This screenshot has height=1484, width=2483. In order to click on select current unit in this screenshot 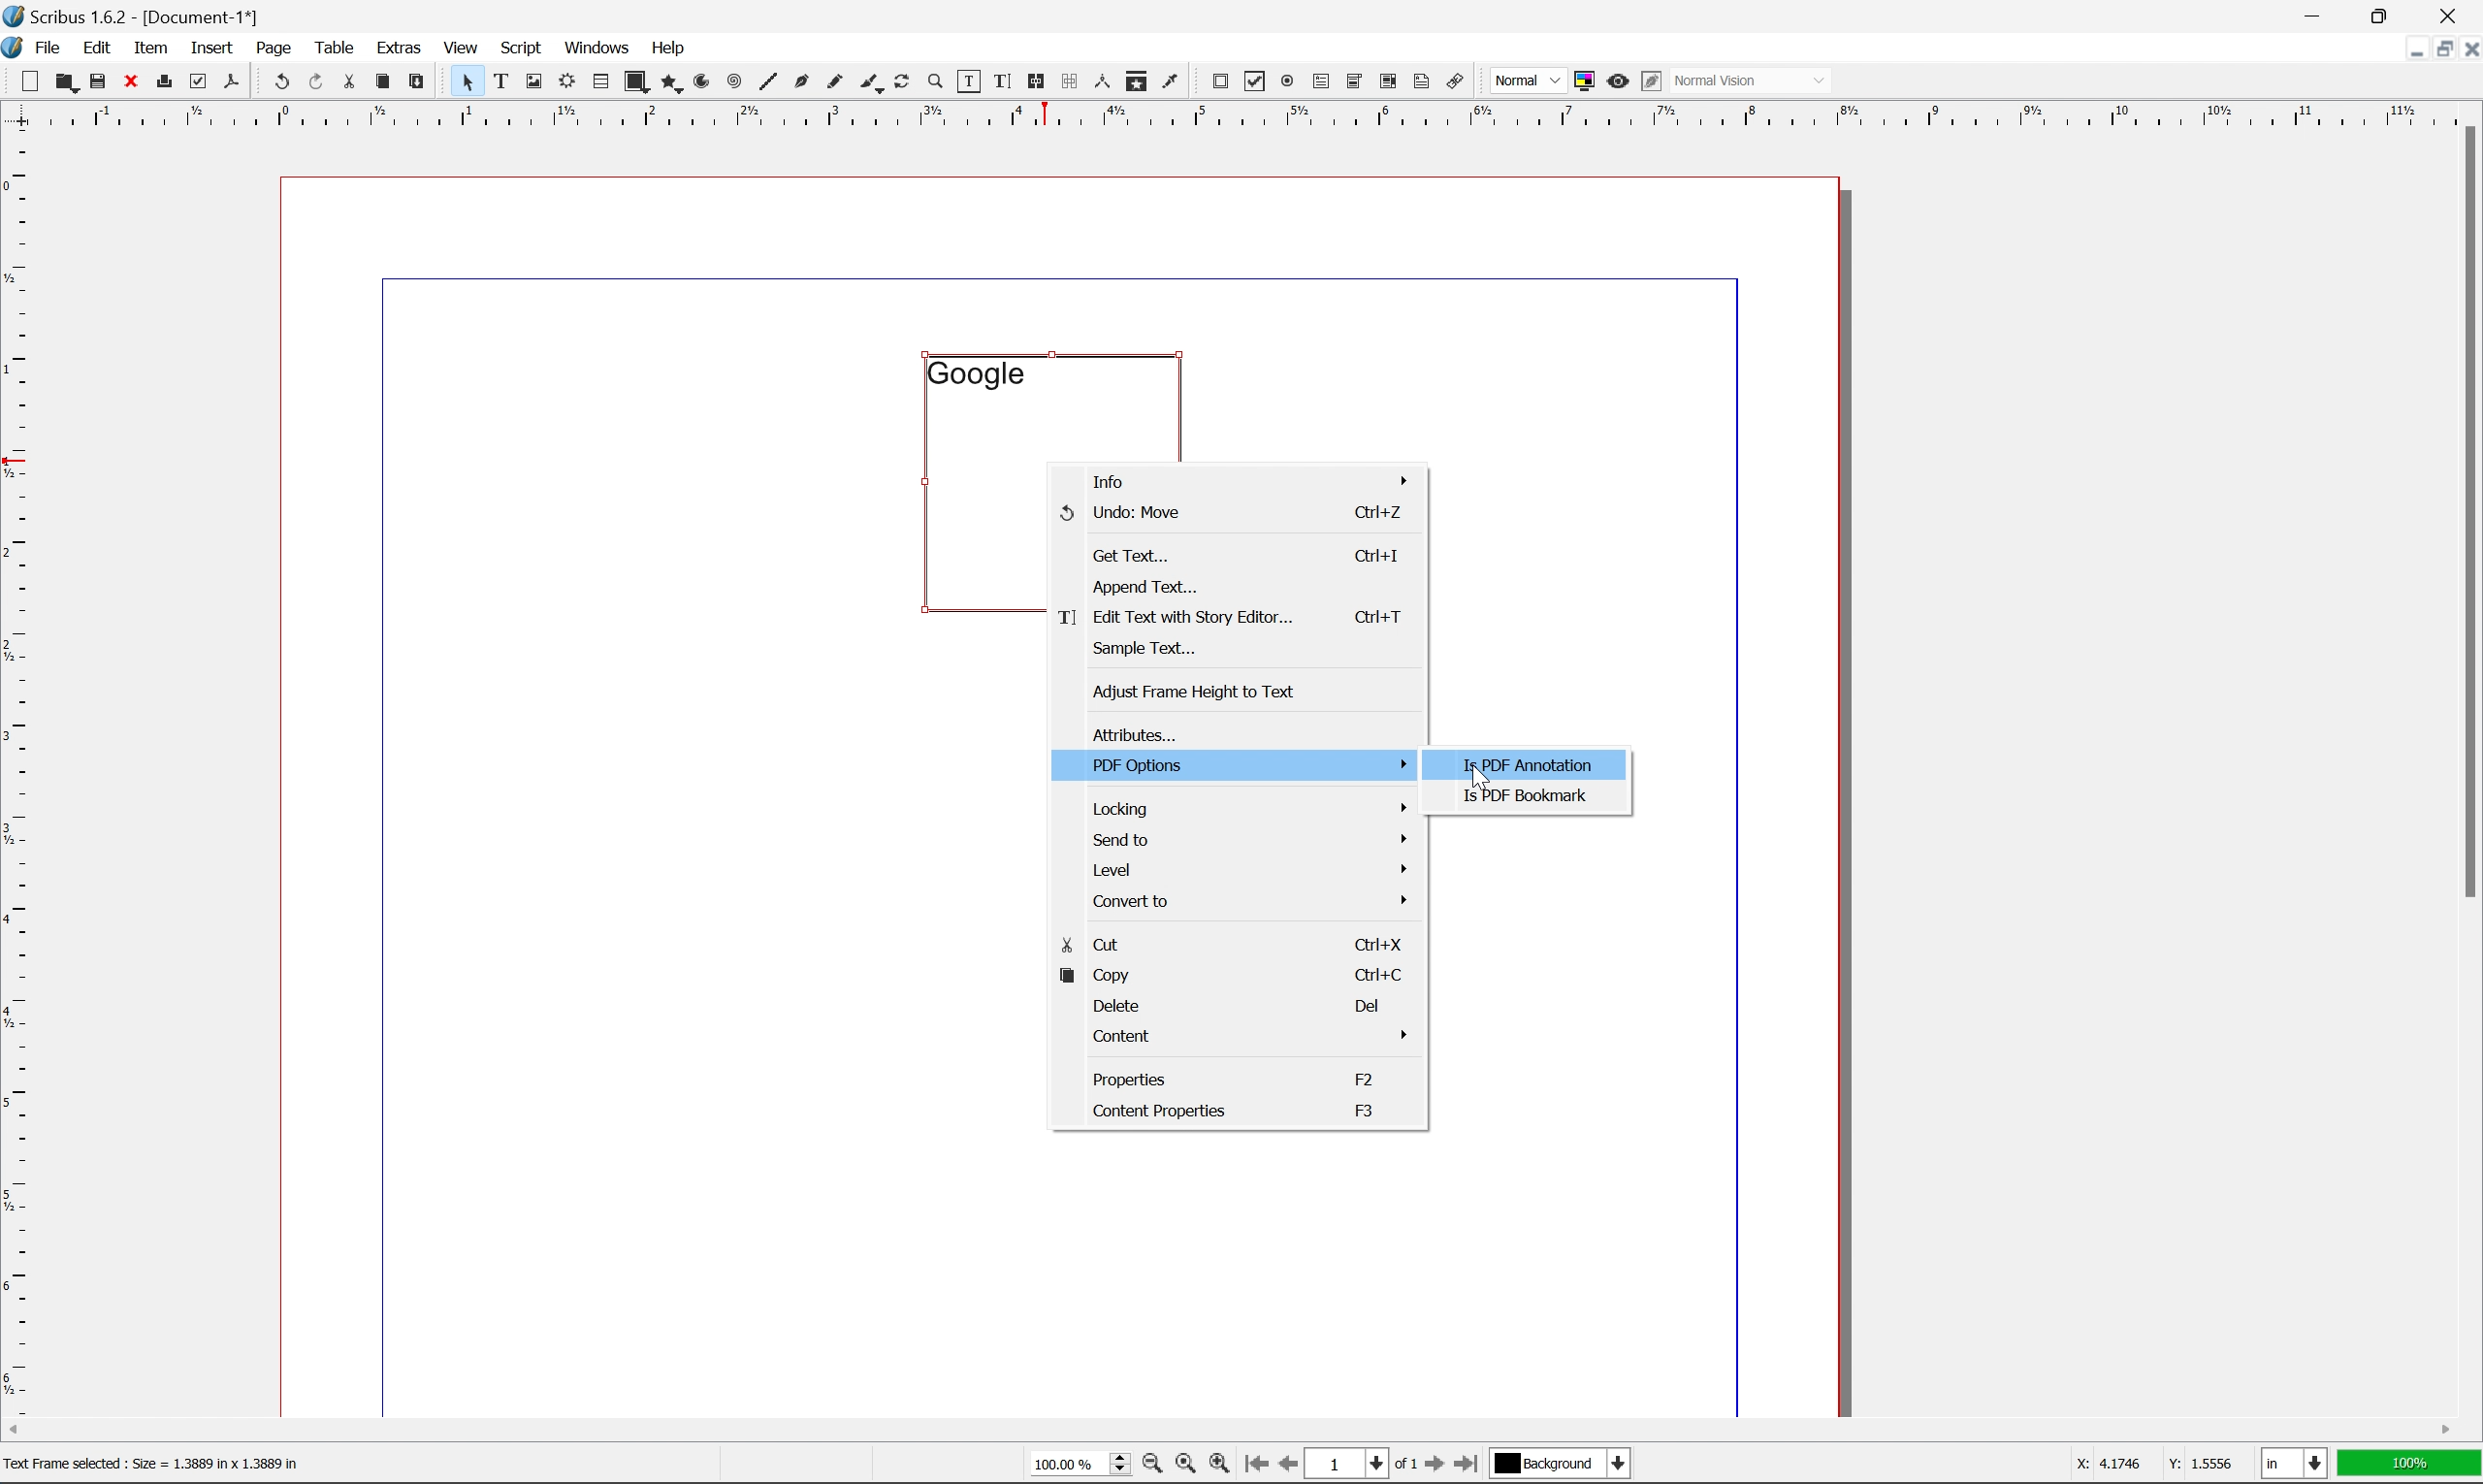, I will do `click(2297, 1465)`.